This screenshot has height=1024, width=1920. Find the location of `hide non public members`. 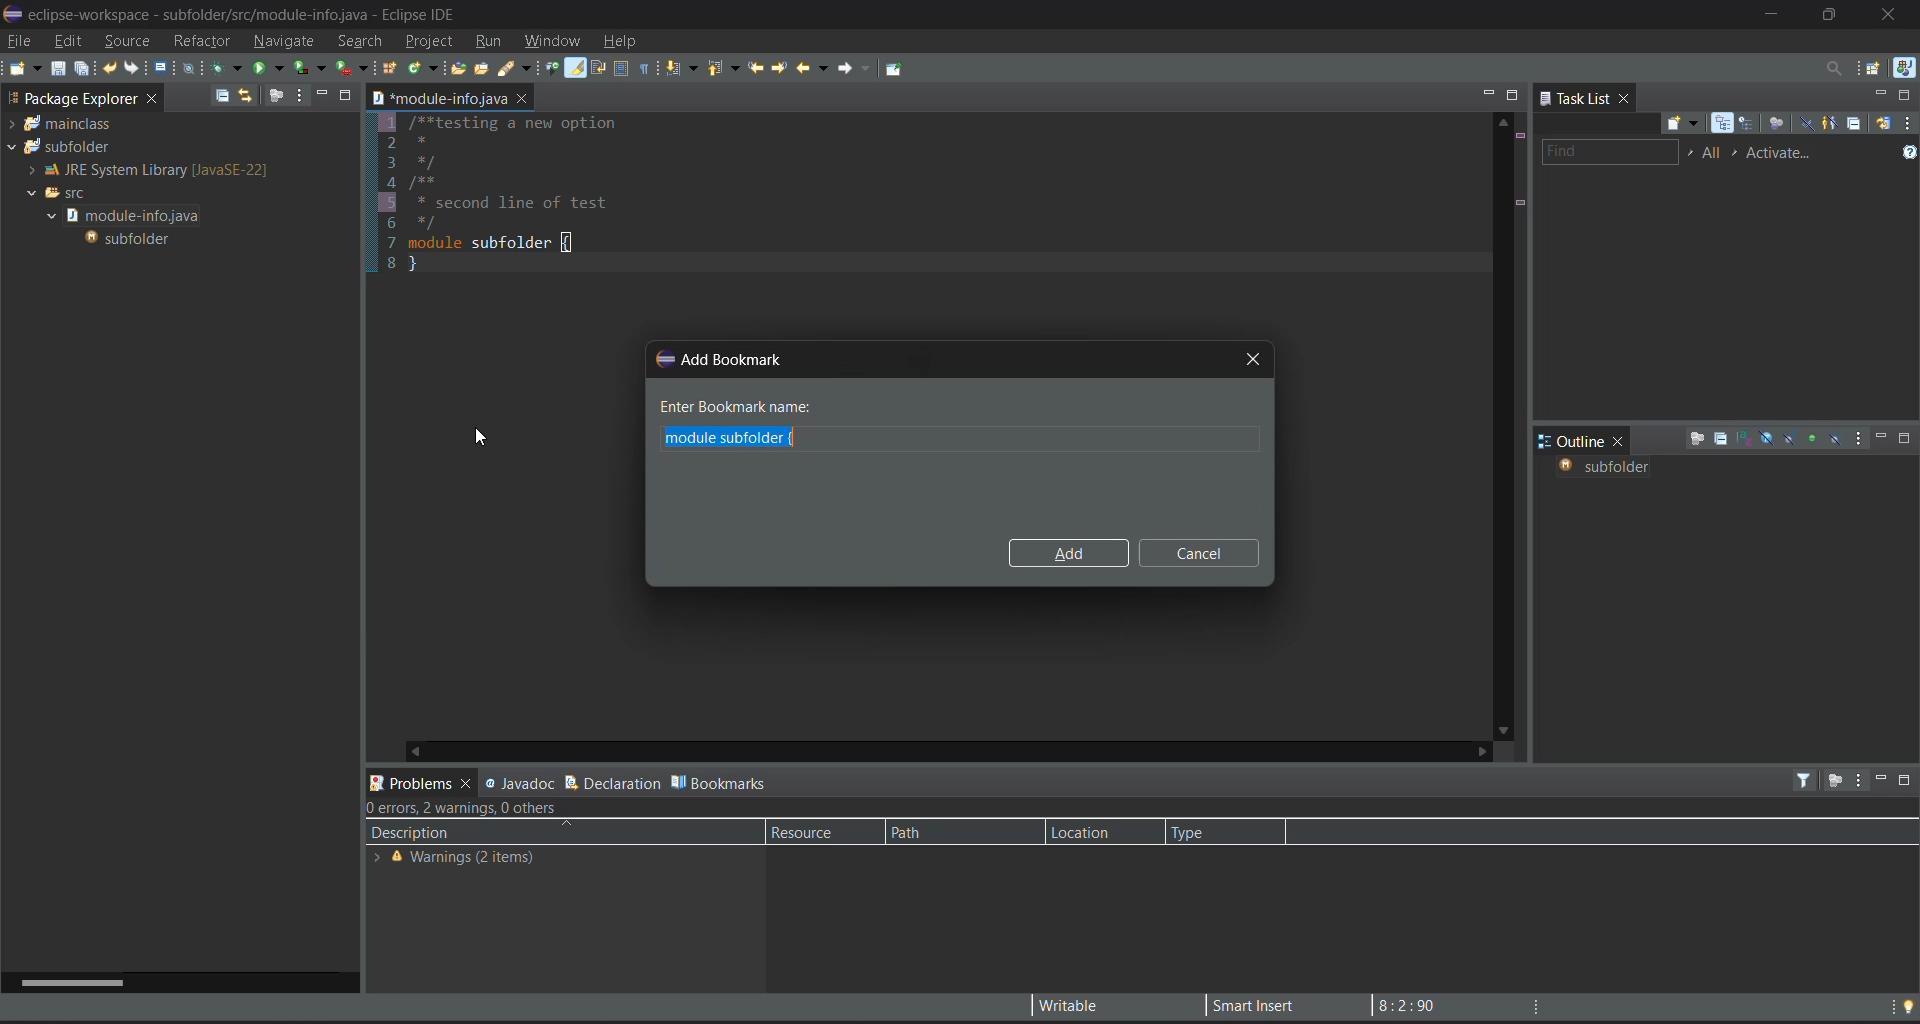

hide non public members is located at coordinates (1813, 436).